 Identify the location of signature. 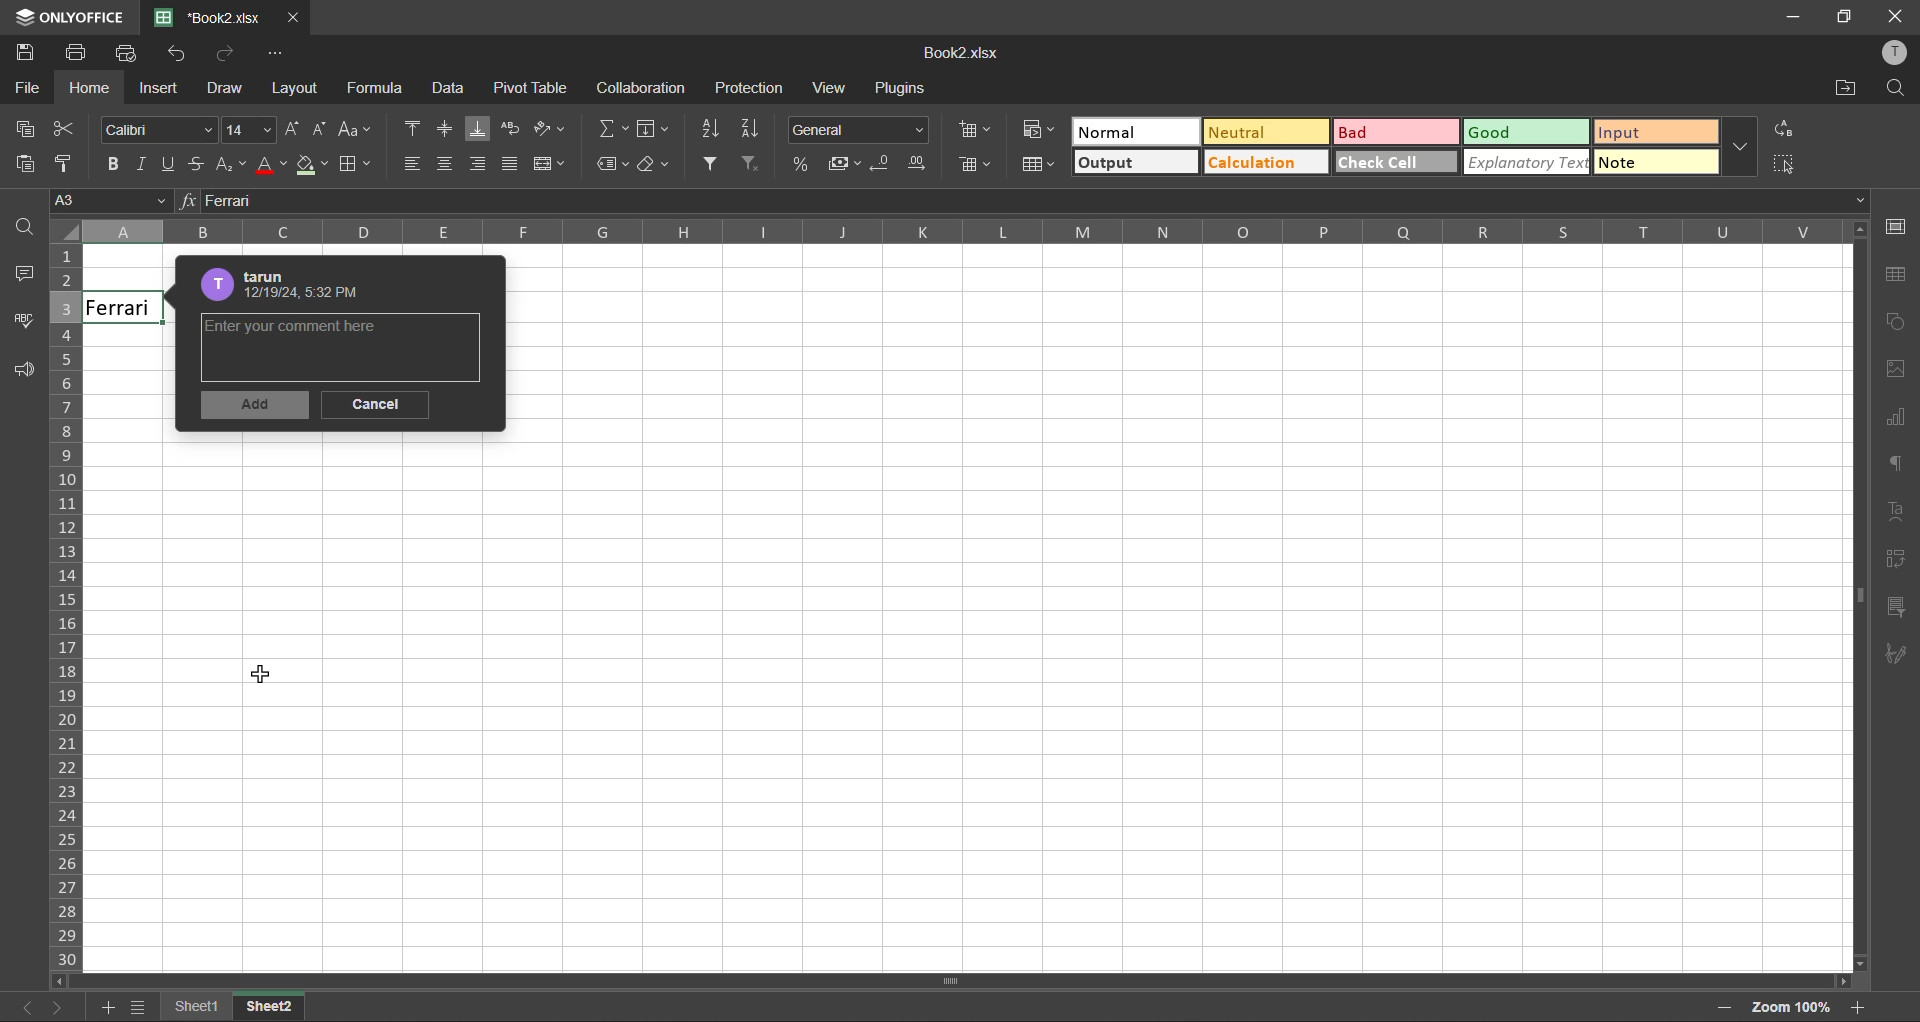
(1900, 654).